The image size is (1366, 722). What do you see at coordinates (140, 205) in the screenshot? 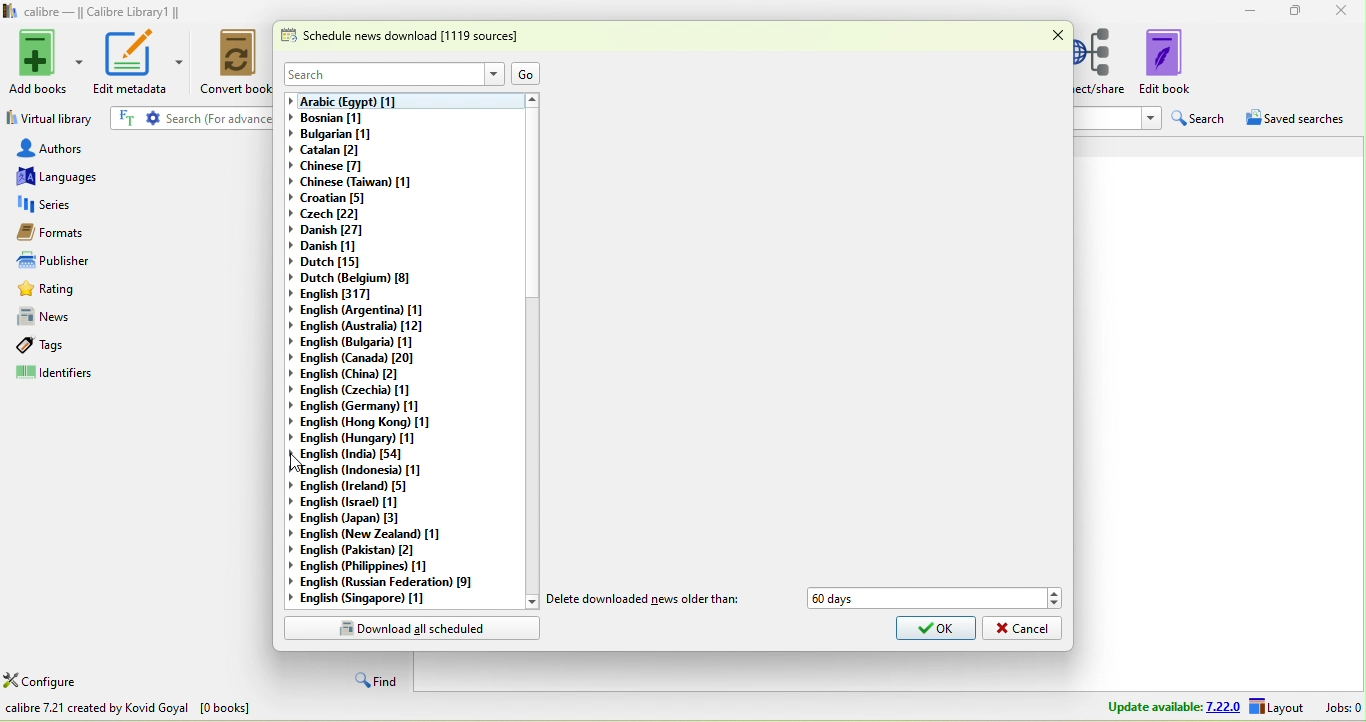
I see `series` at bounding box center [140, 205].